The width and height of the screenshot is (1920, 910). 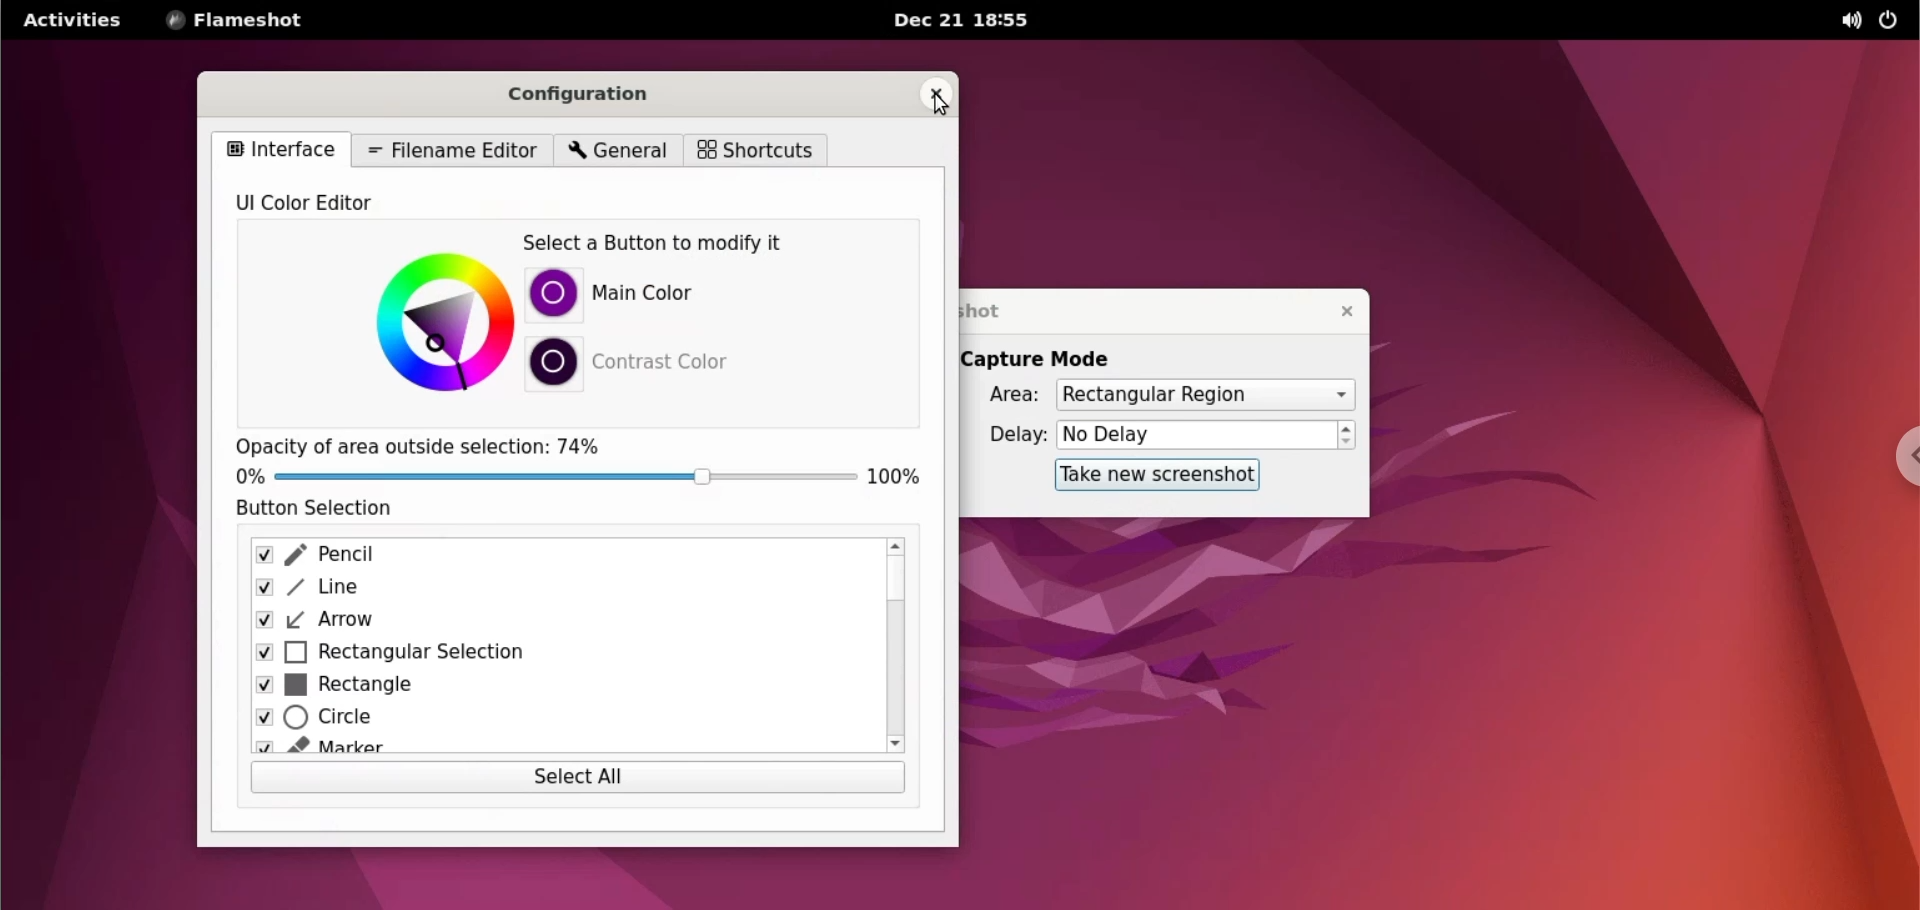 What do you see at coordinates (1149, 474) in the screenshot?
I see `take new screenshot` at bounding box center [1149, 474].